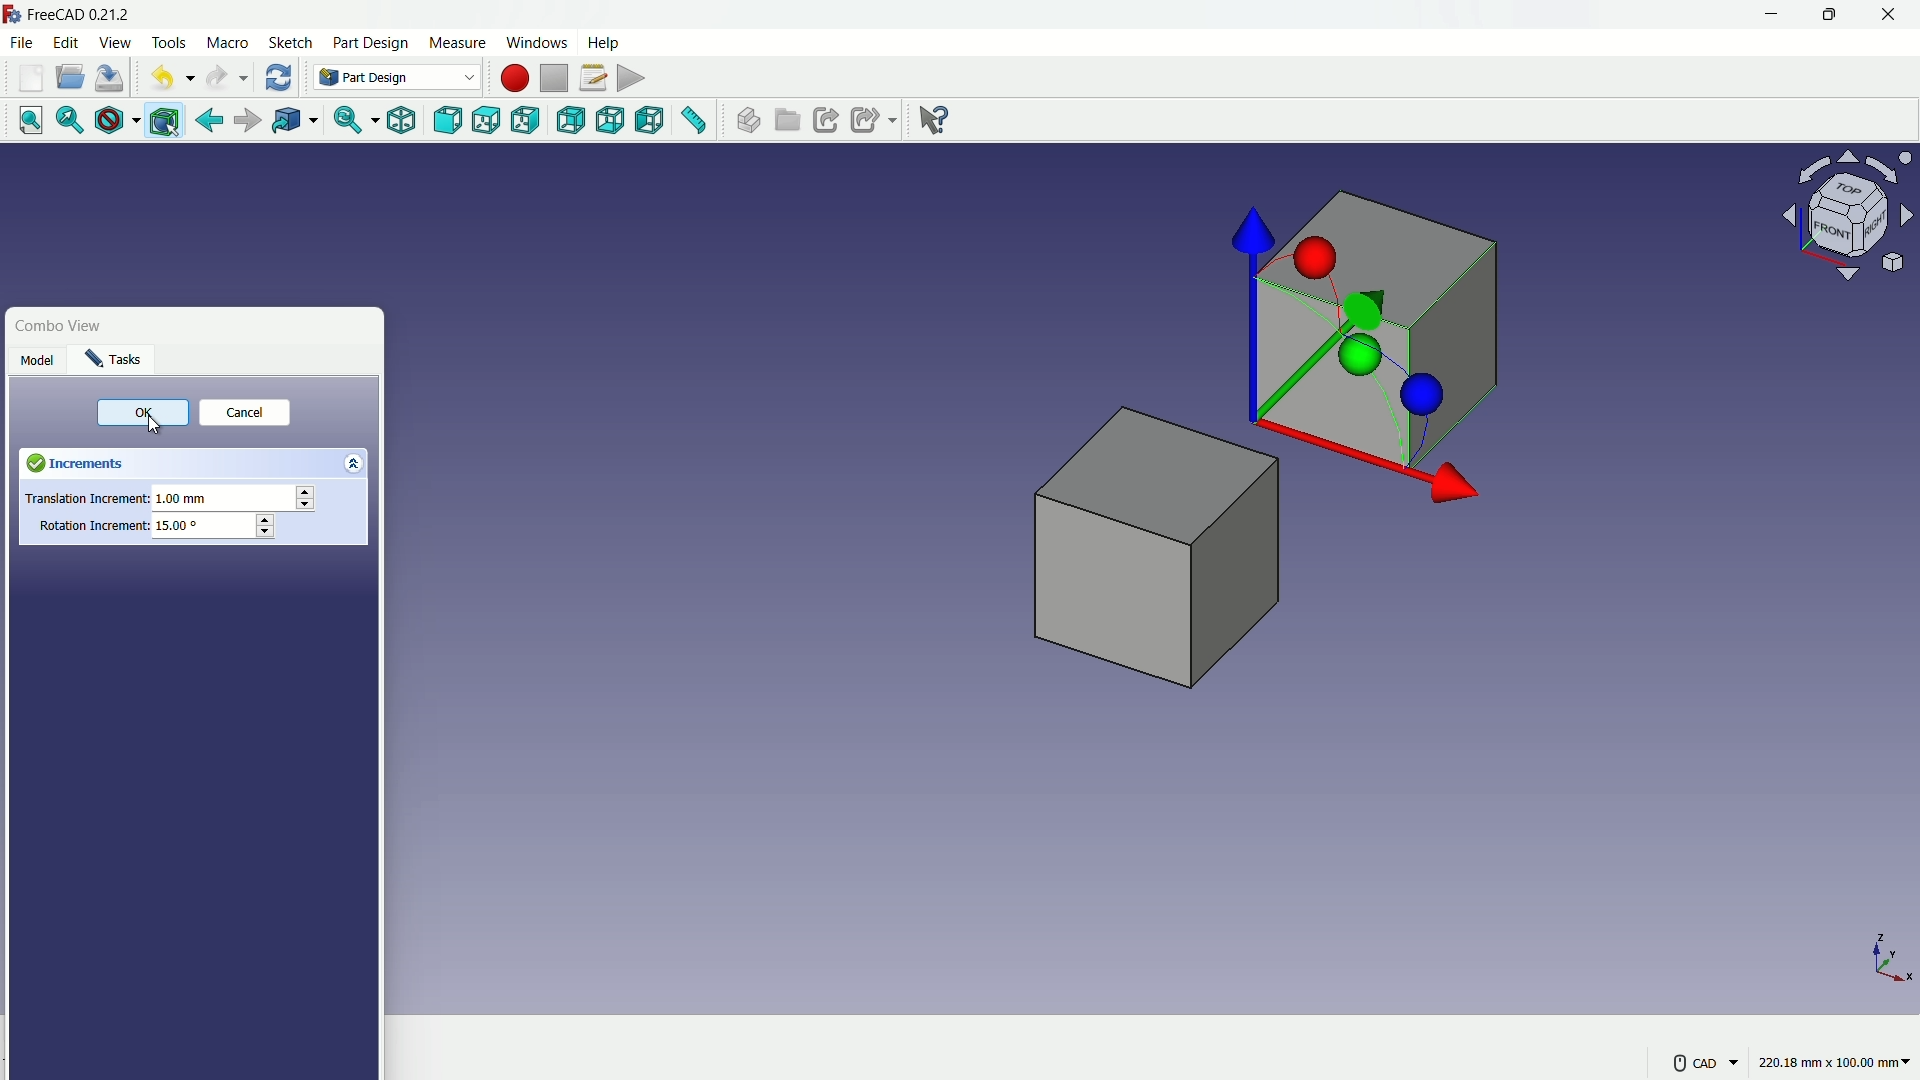  What do you see at coordinates (187, 500) in the screenshot?
I see `1.00 mm` at bounding box center [187, 500].